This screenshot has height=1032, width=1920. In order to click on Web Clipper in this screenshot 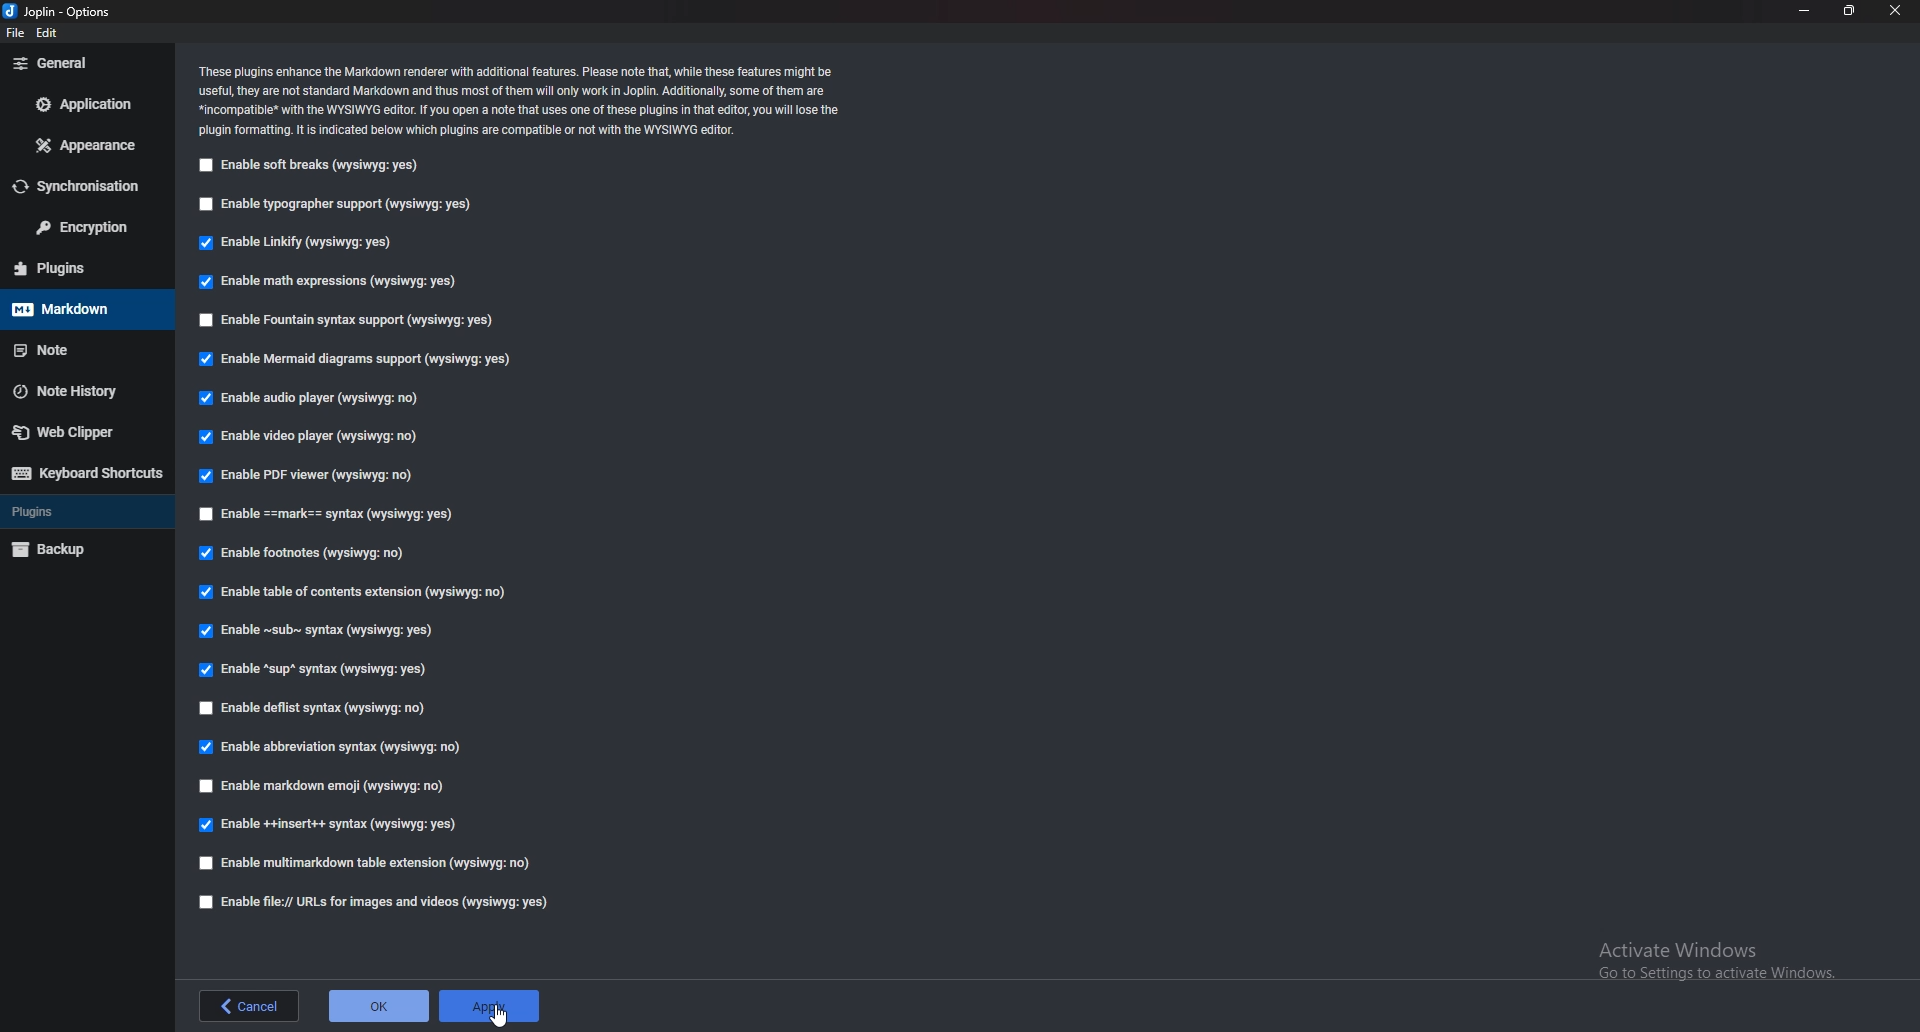, I will do `click(85, 433)`.